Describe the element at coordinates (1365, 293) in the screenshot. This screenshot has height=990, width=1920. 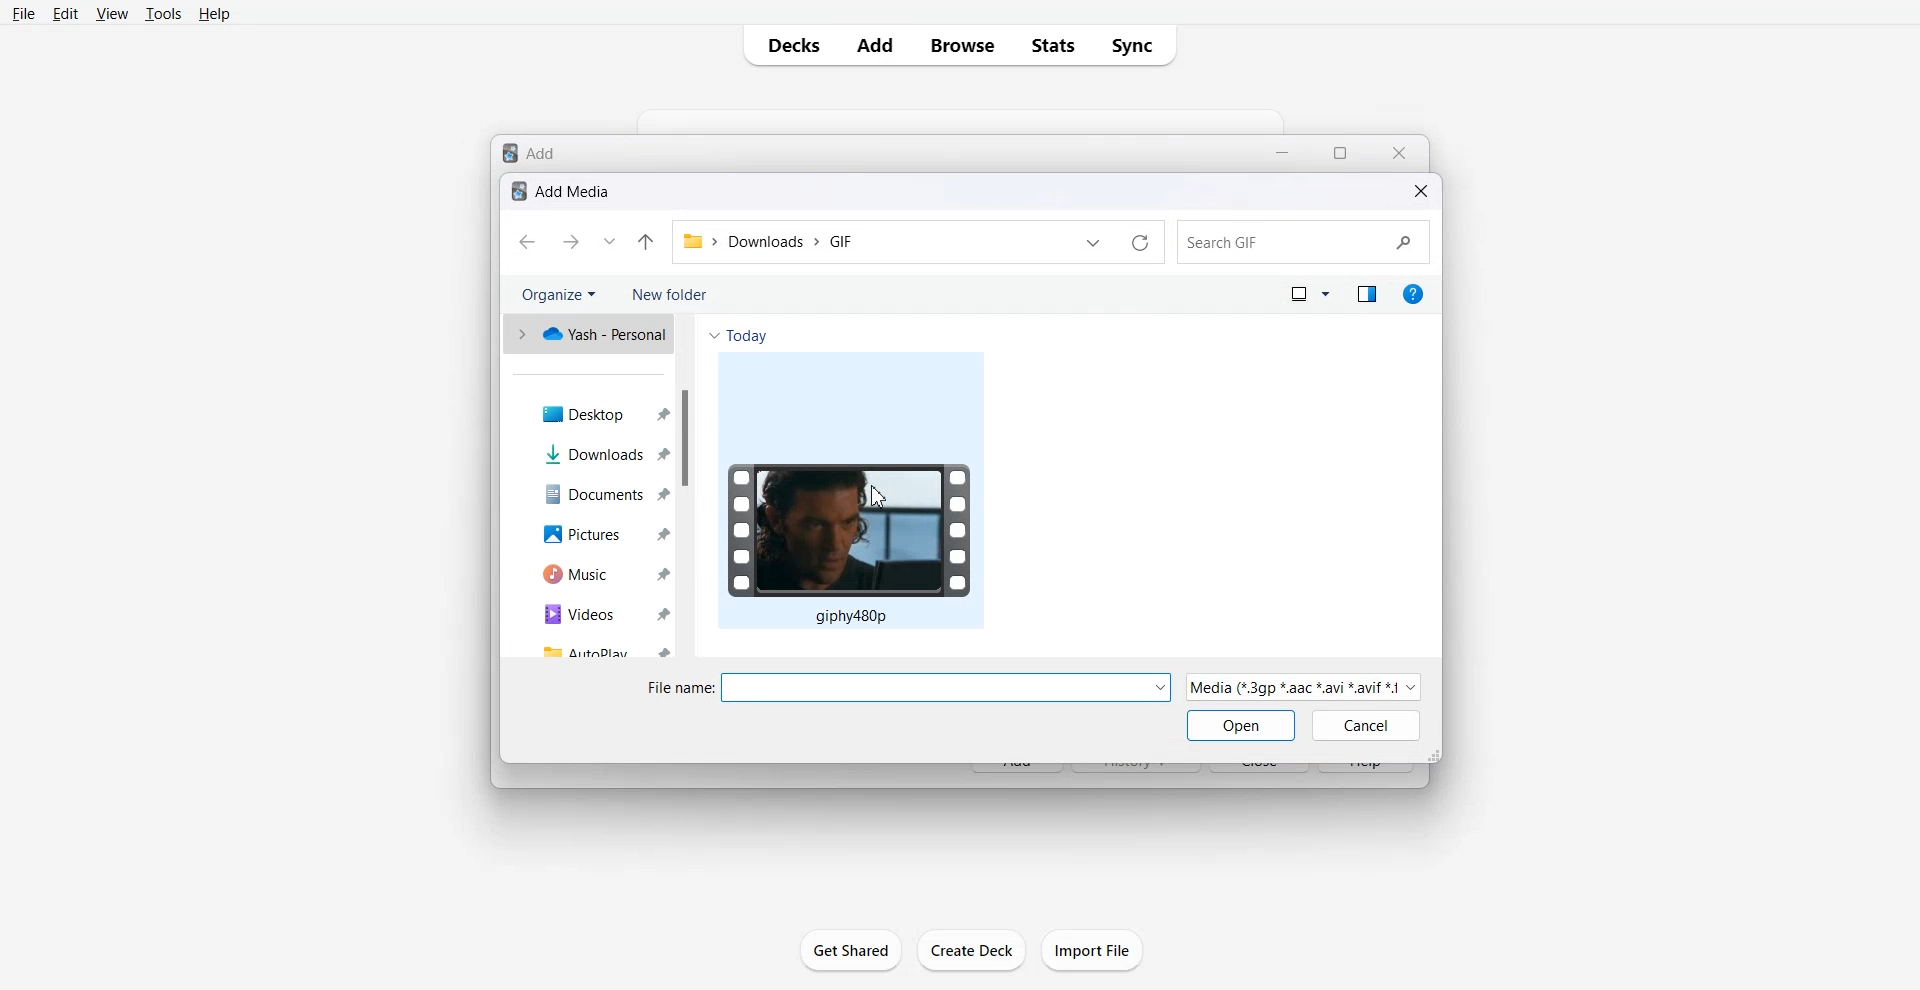
I see `Show the preview method` at that location.